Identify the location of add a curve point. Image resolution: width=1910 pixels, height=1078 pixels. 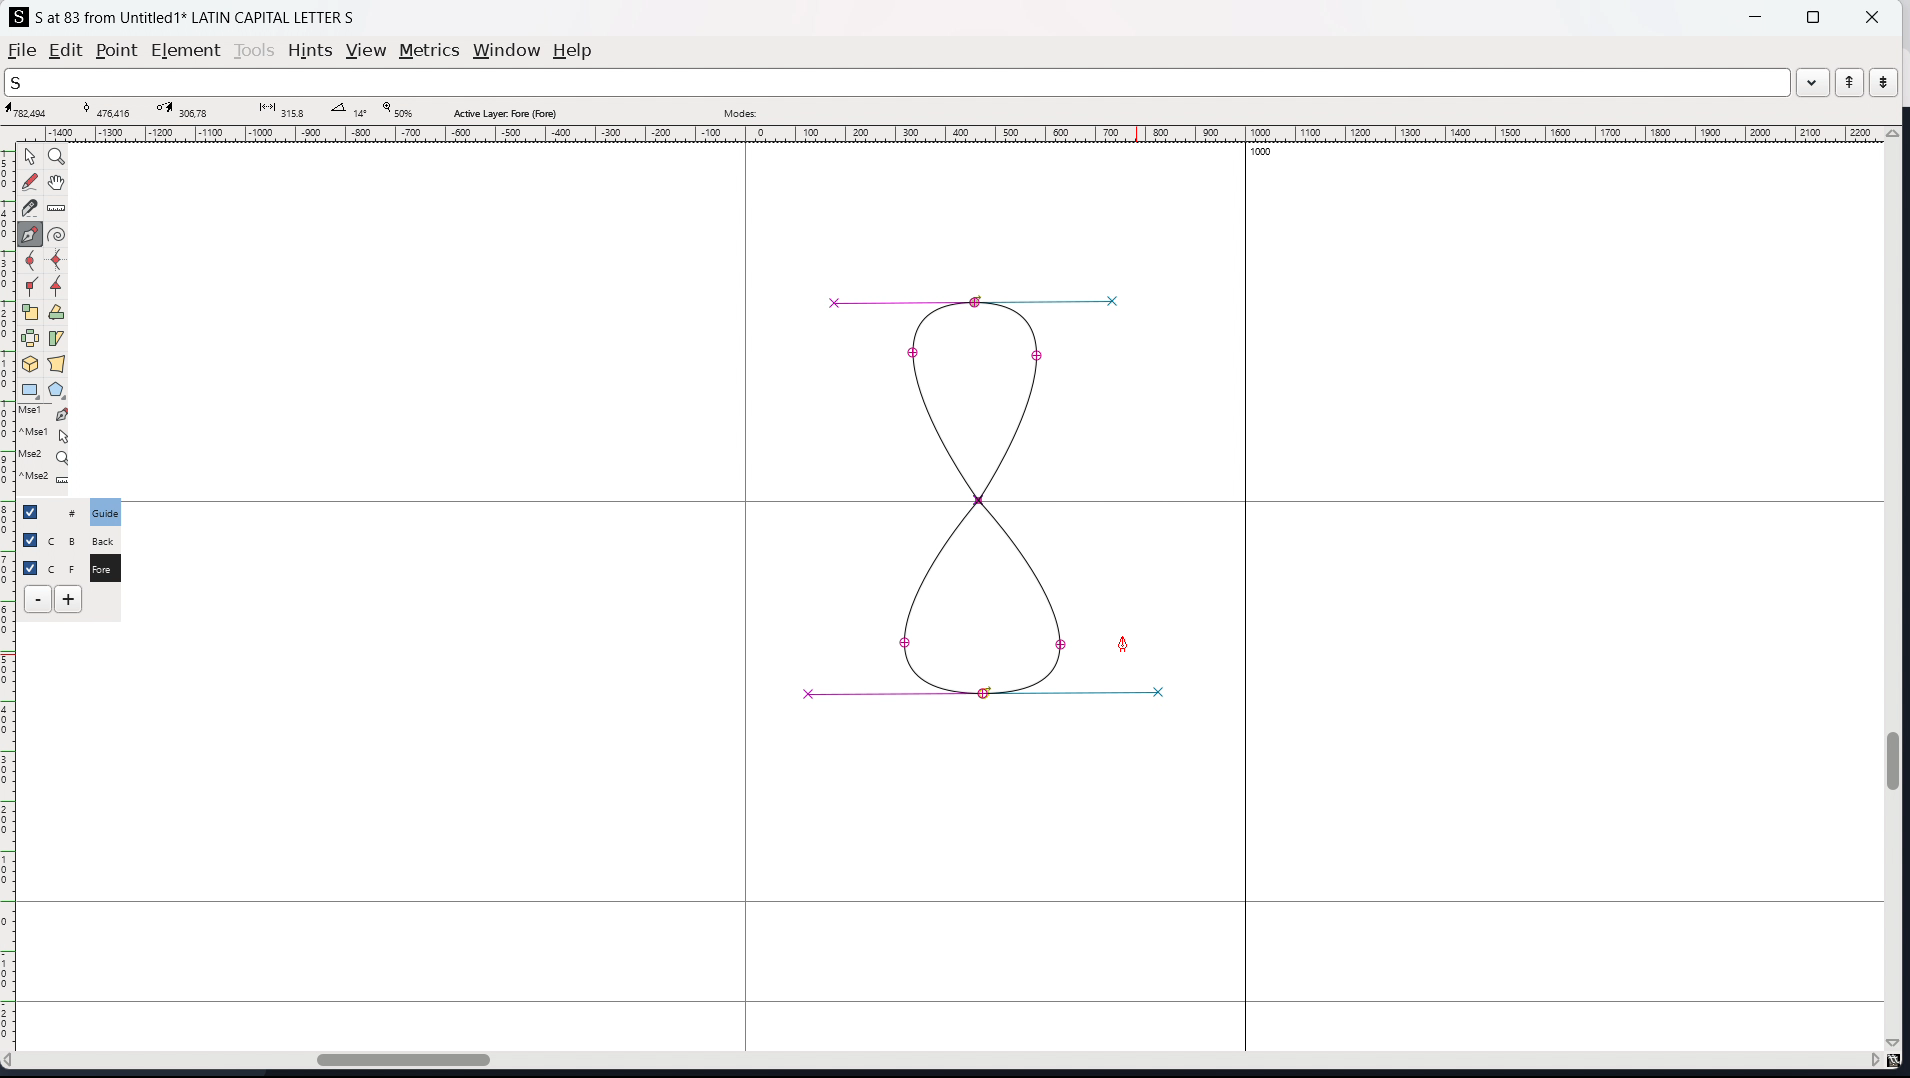
(31, 261).